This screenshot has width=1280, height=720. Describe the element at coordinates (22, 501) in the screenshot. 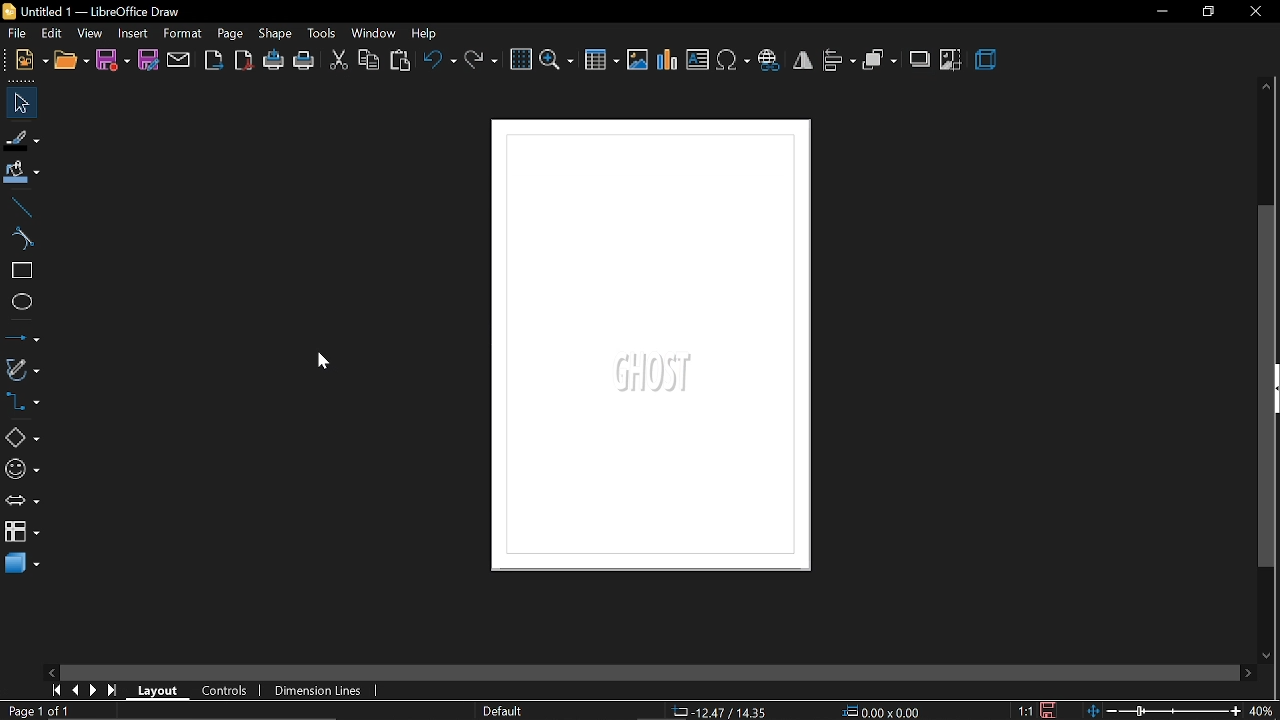

I see `arrows` at that location.